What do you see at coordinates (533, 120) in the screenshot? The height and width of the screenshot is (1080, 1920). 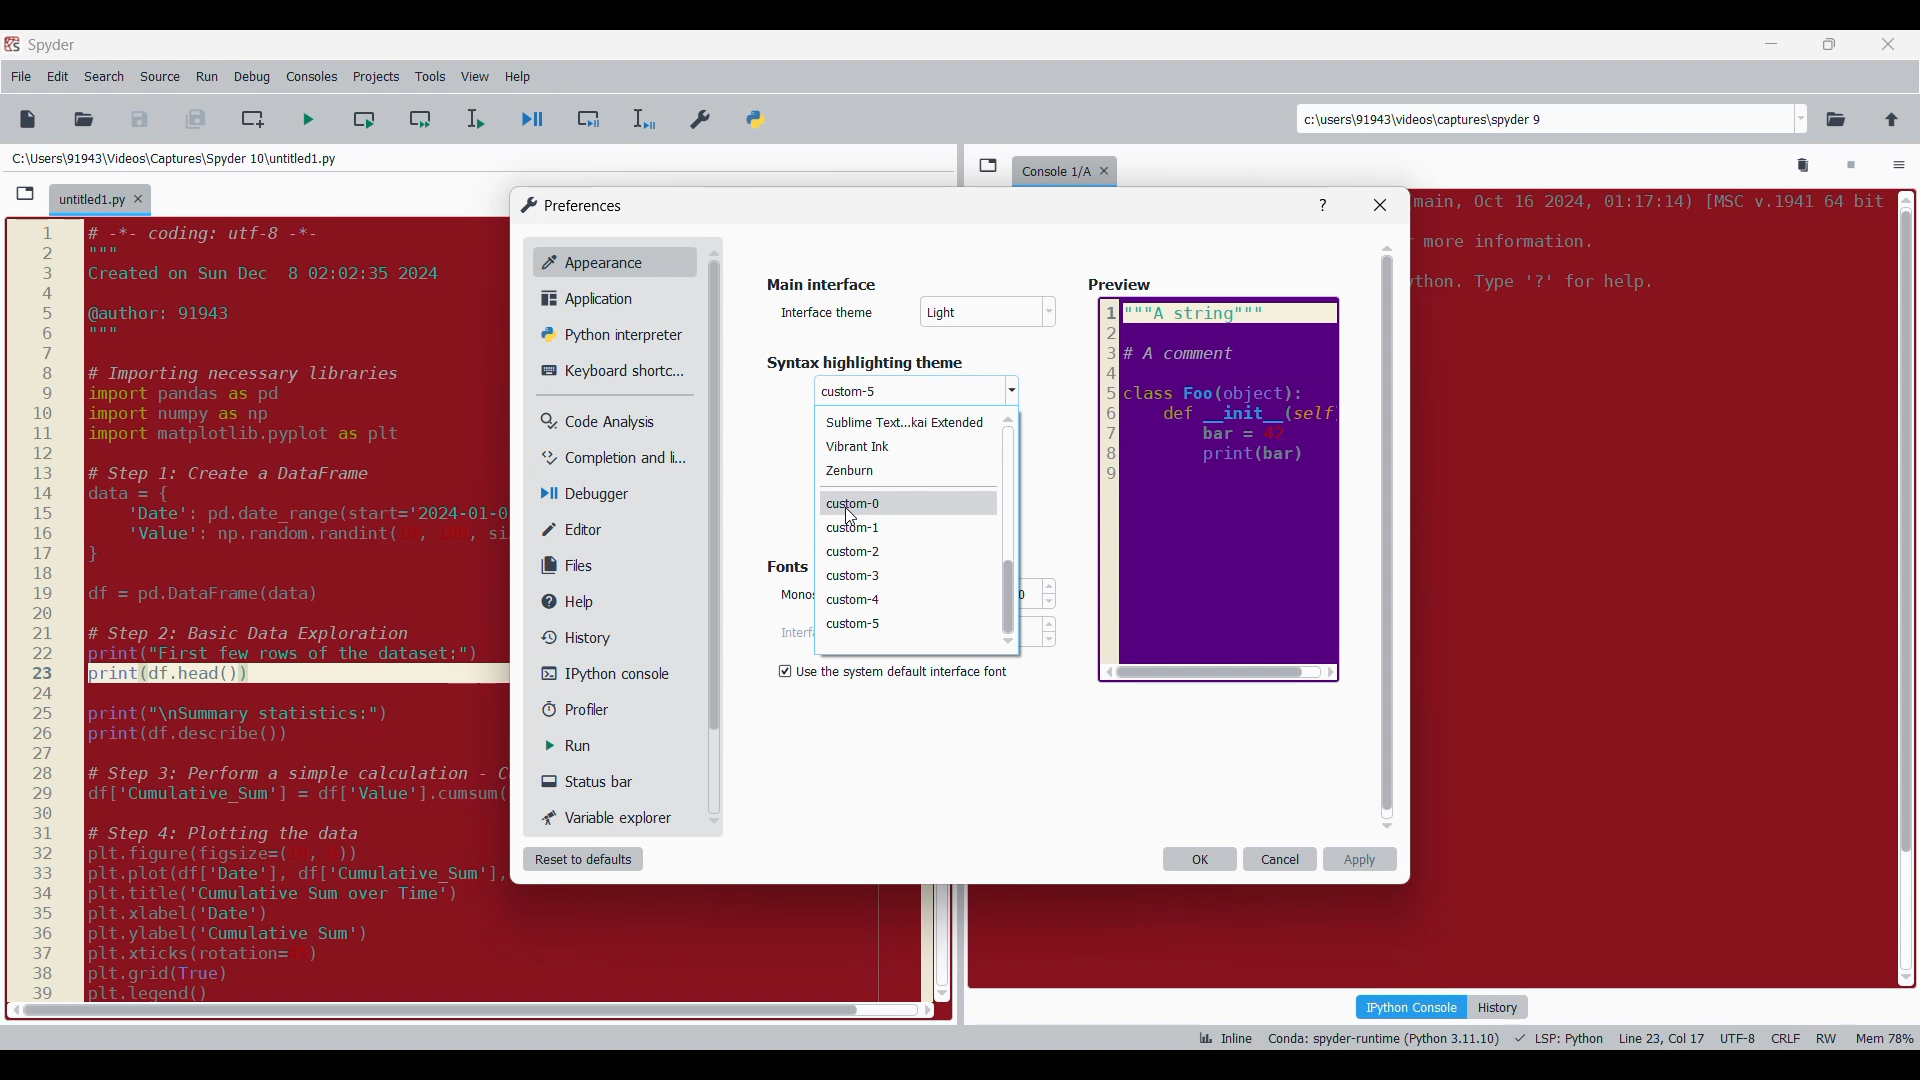 I see `Debug file` at bounding box center [533, 120].